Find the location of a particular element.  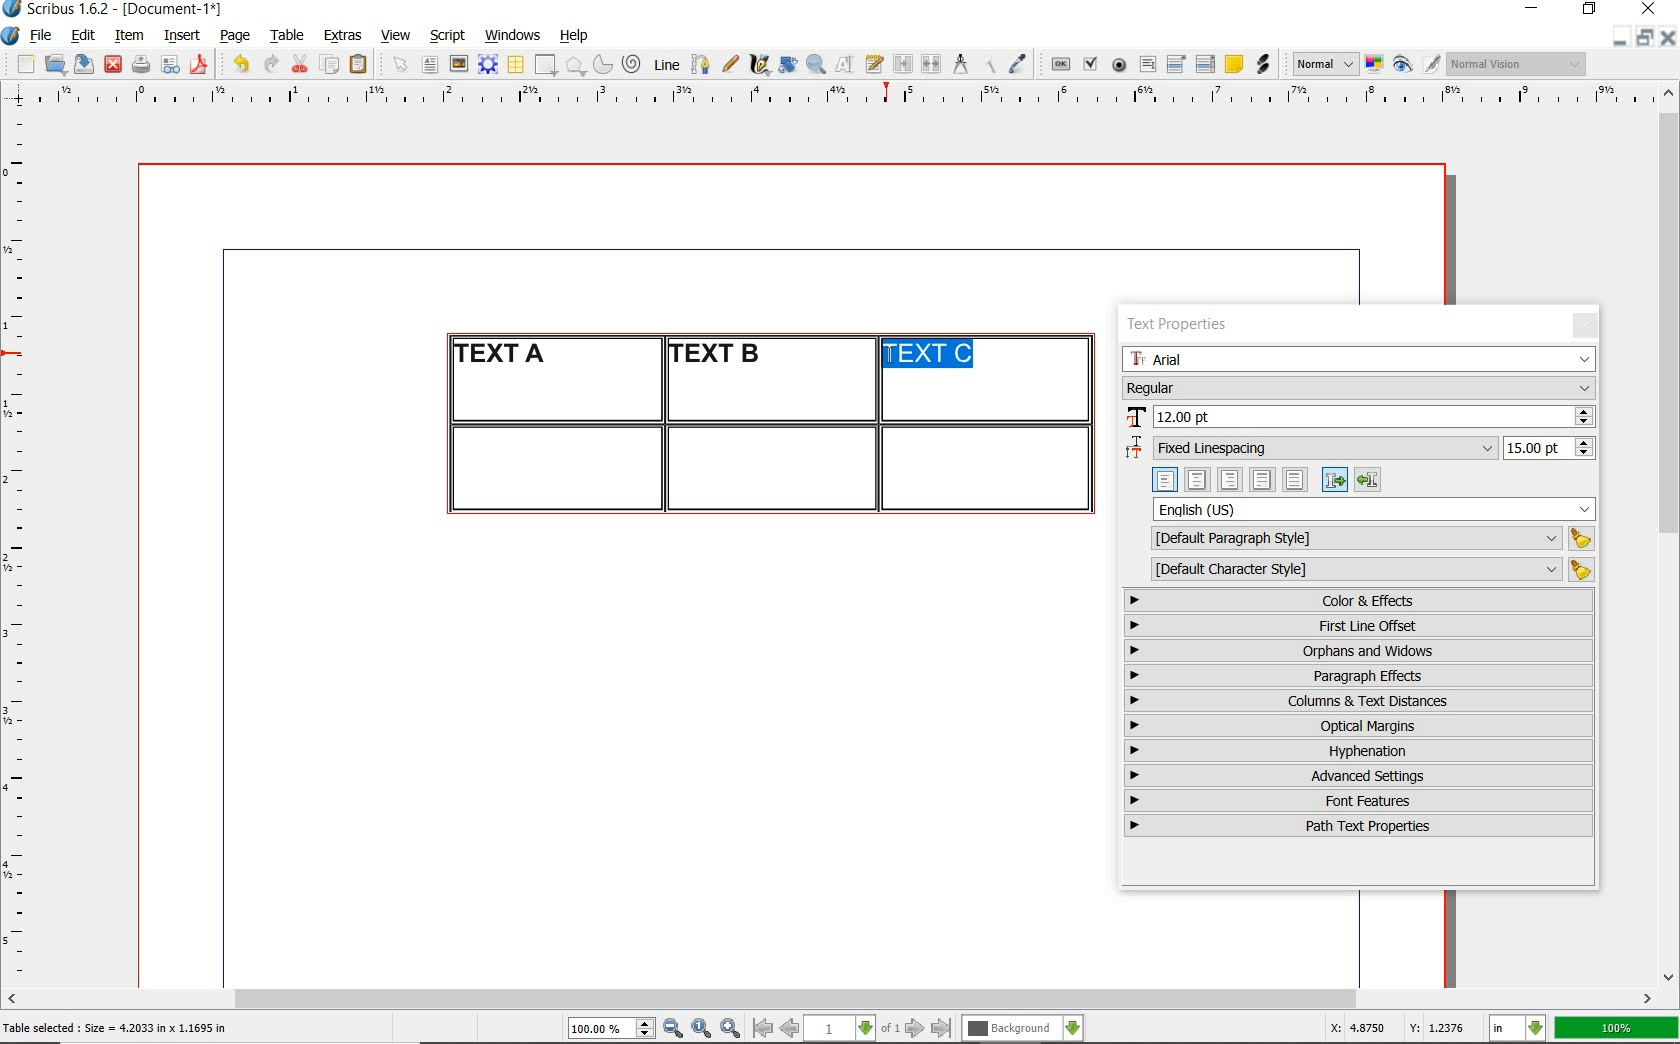

ruler is located at coordinates (853, 97).